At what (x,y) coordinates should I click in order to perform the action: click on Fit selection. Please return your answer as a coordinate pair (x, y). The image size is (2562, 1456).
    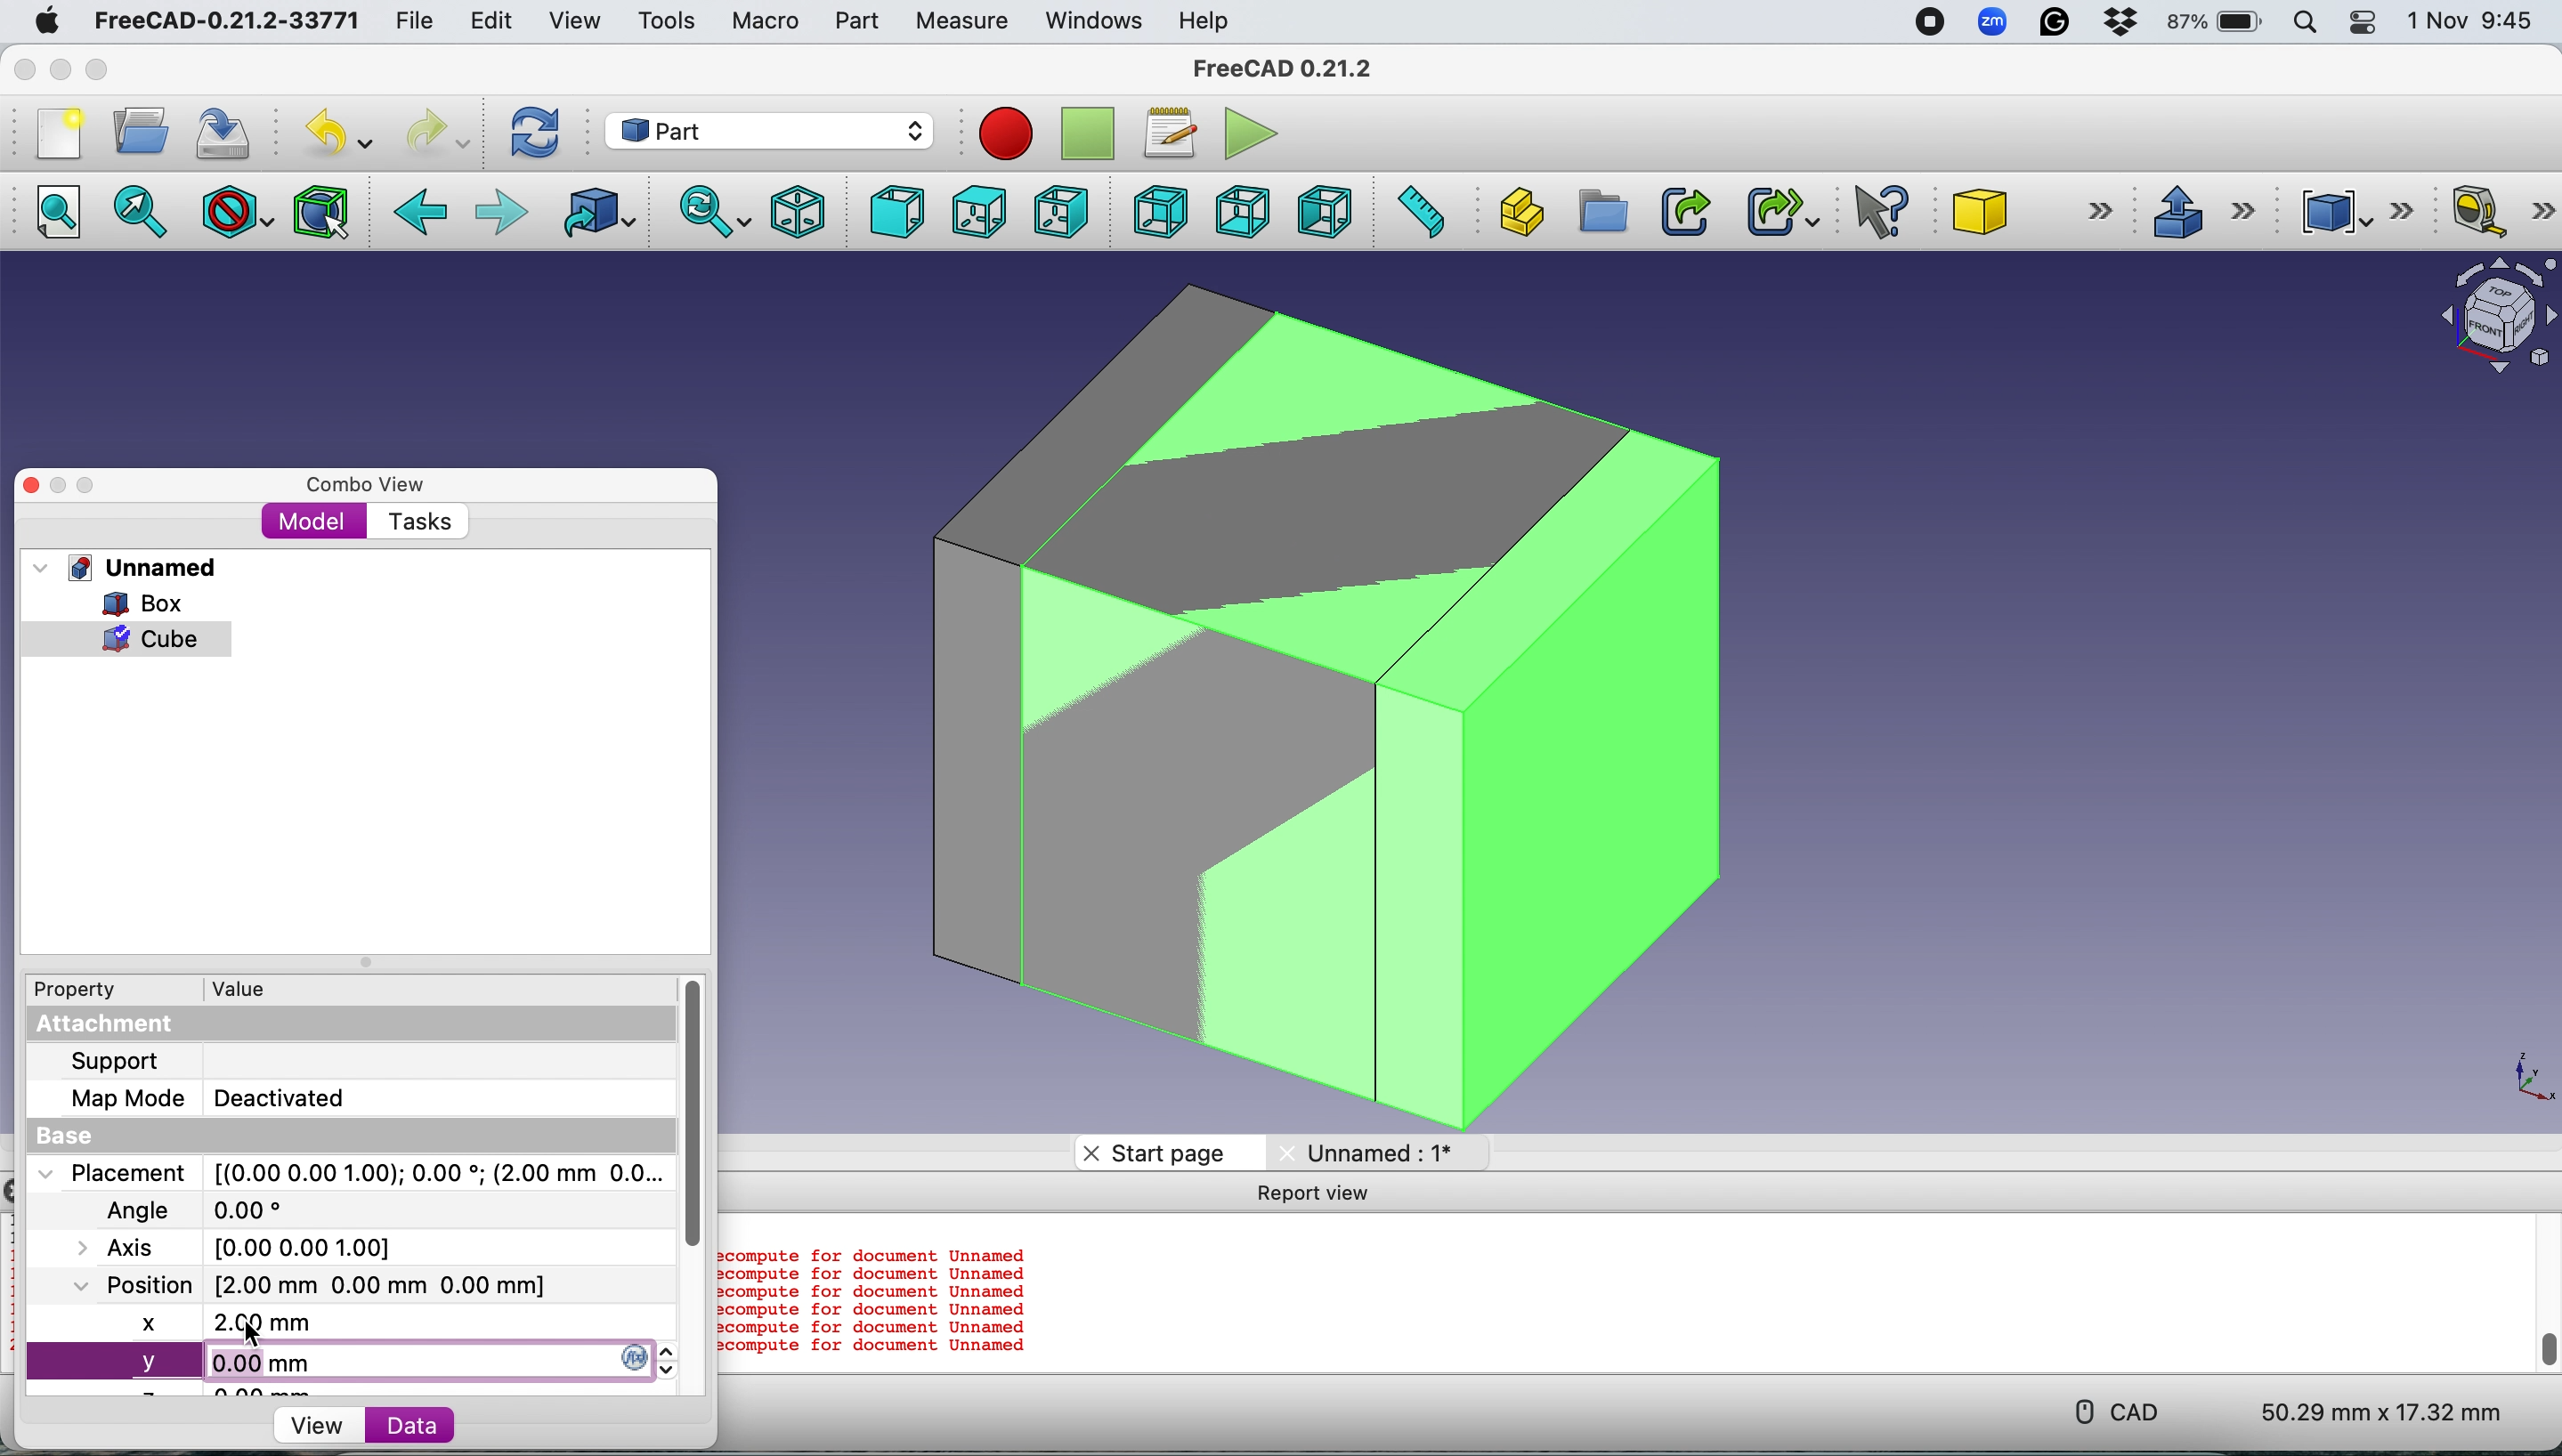
    Looking at the image, I should click on (143, 214).